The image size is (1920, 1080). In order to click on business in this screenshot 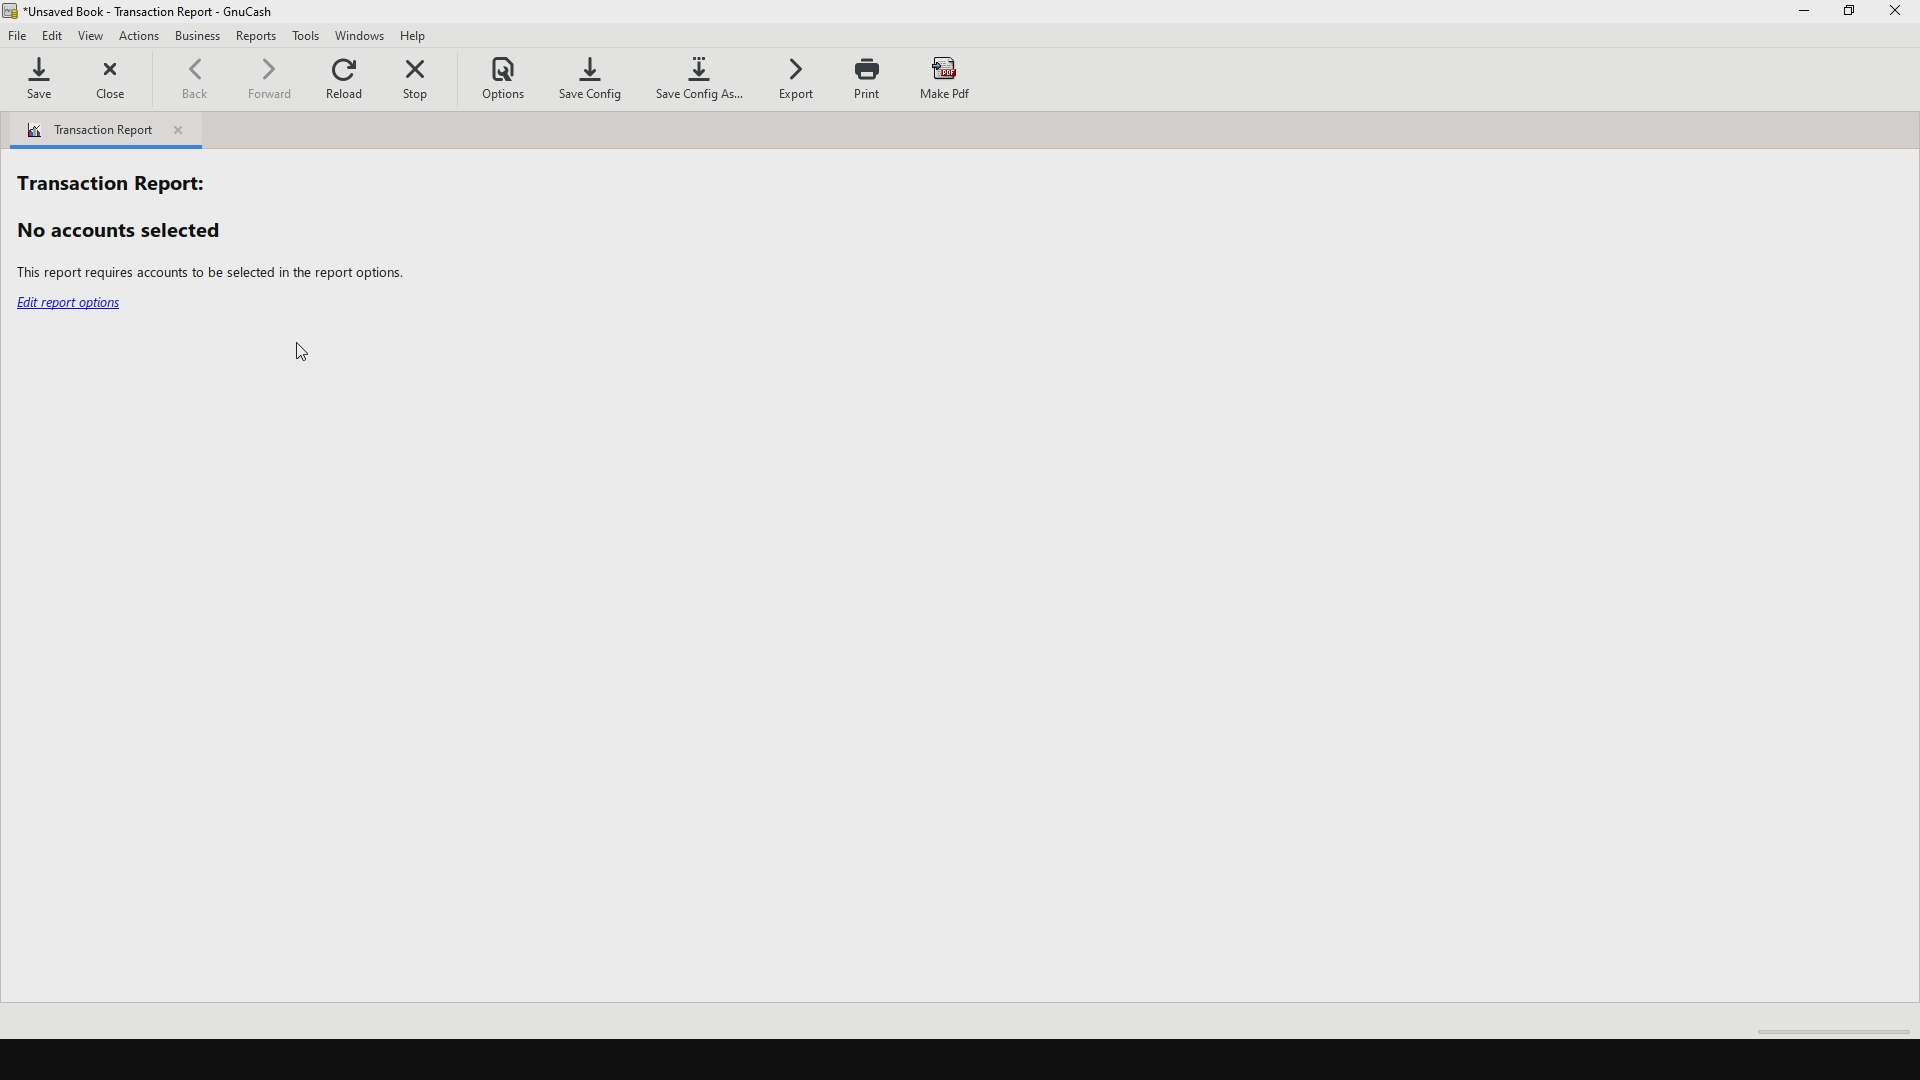, I will do `click(198, 39)`.